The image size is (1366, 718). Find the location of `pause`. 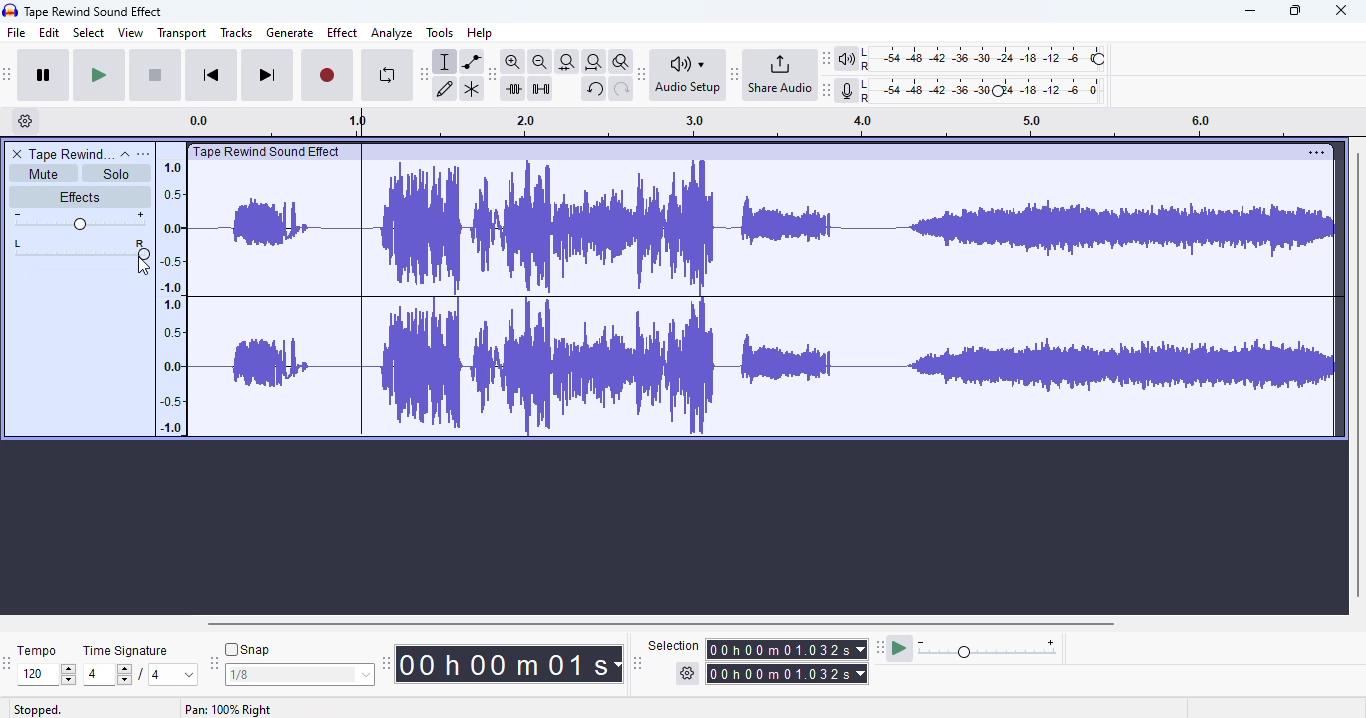

pause is located at coordinates (44, 75).